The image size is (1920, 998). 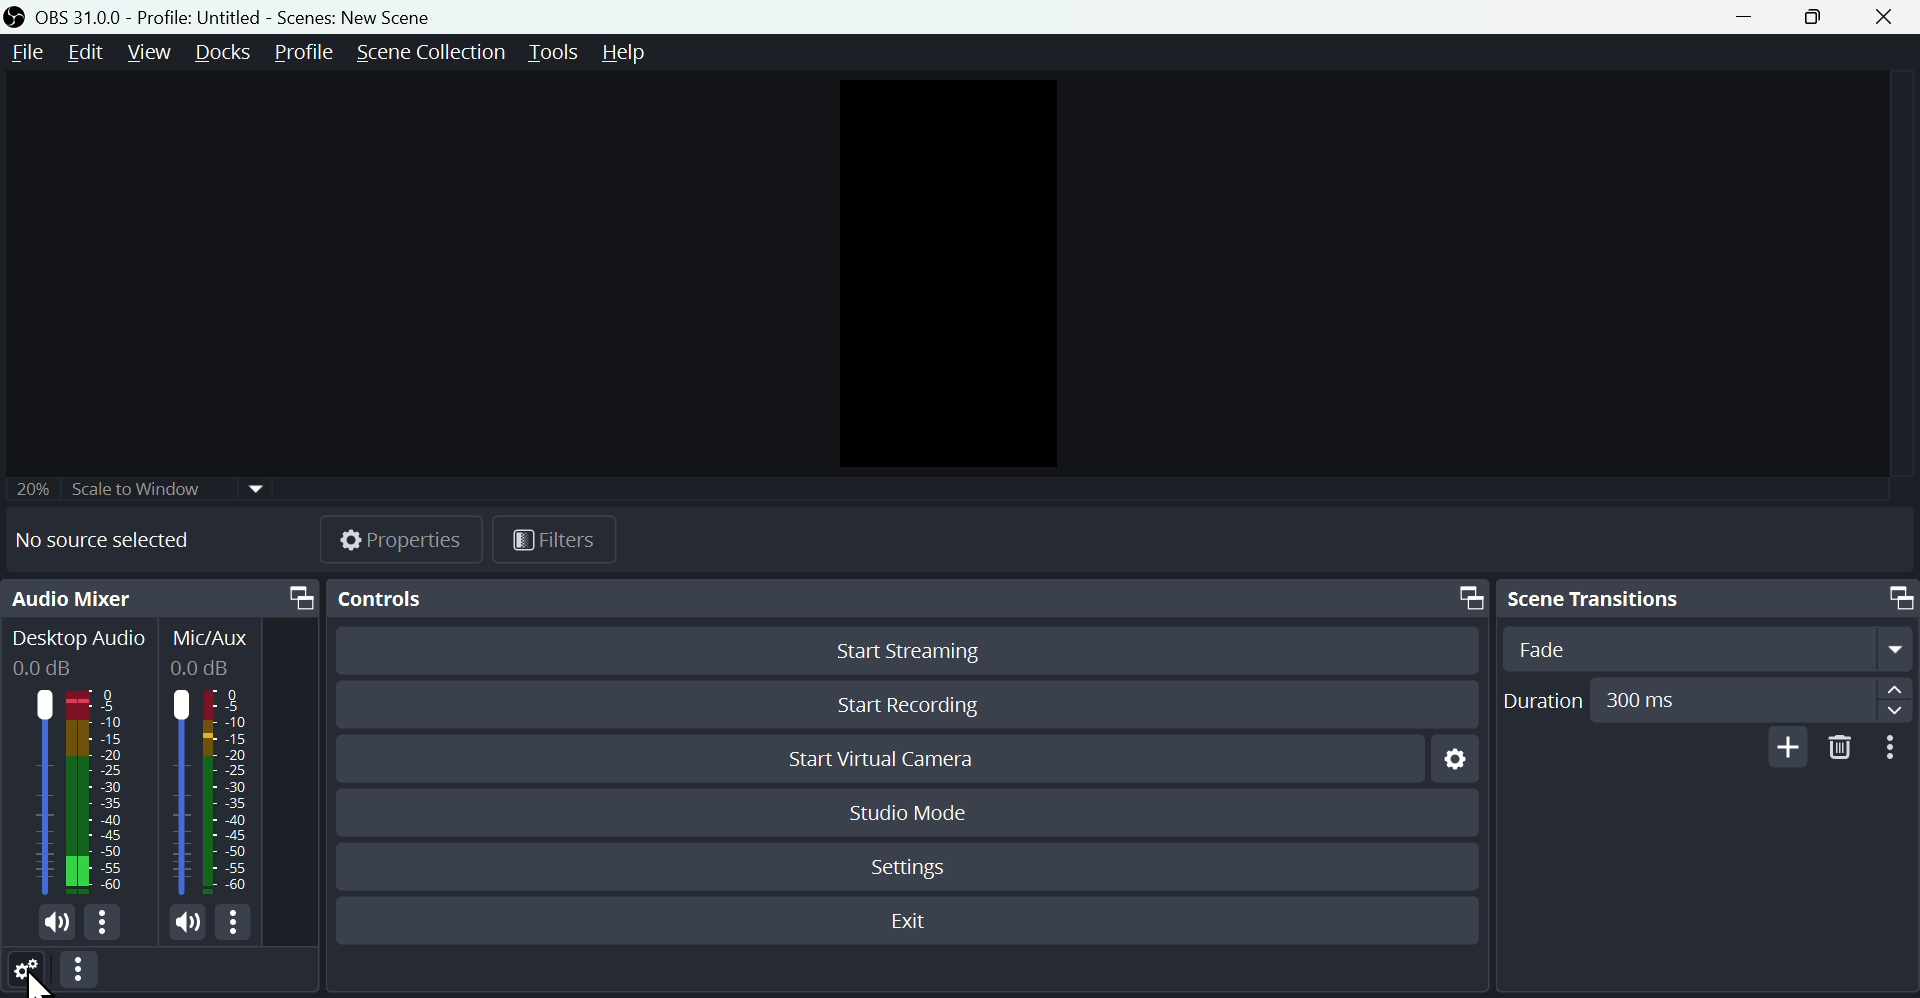 I want to click on , so click(x=557, y=540).